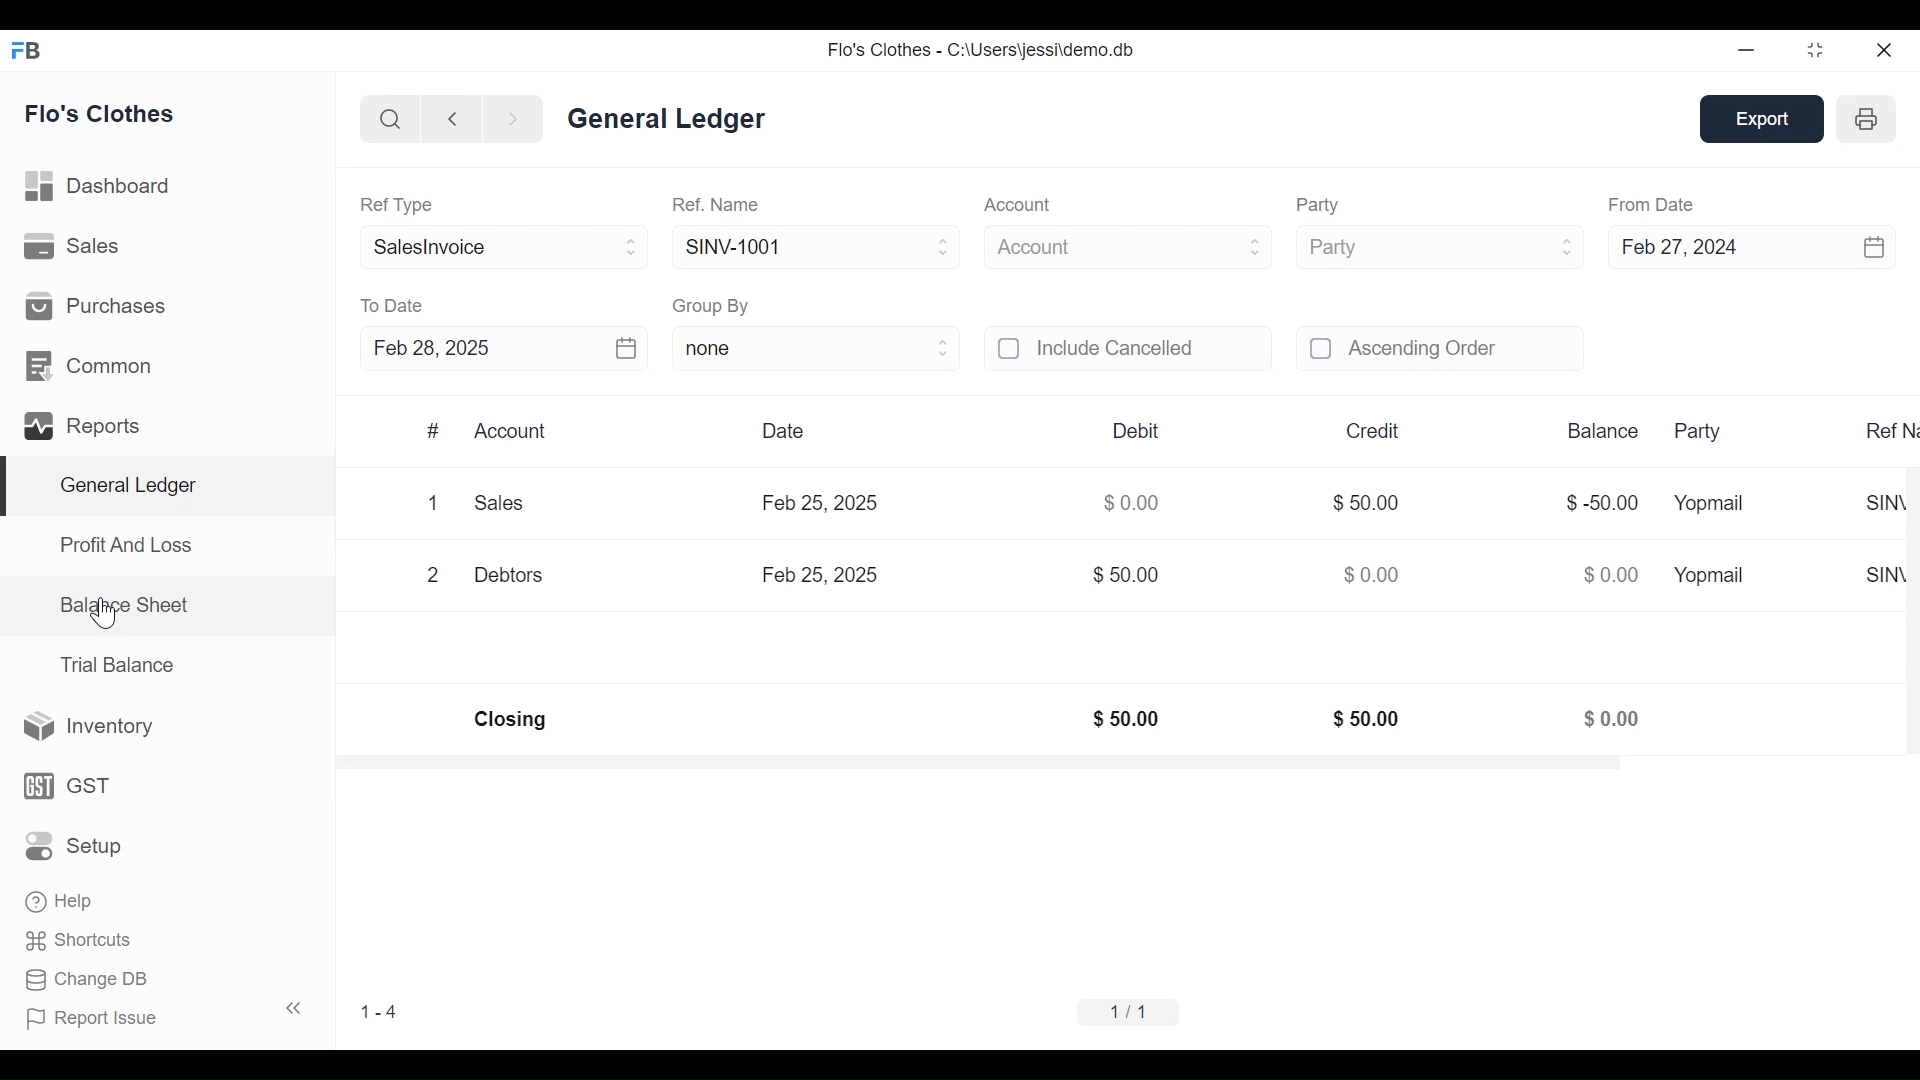 This screenshot has width=1920, height=1080. I want to click on Profit And Loss, so click(125, 544).